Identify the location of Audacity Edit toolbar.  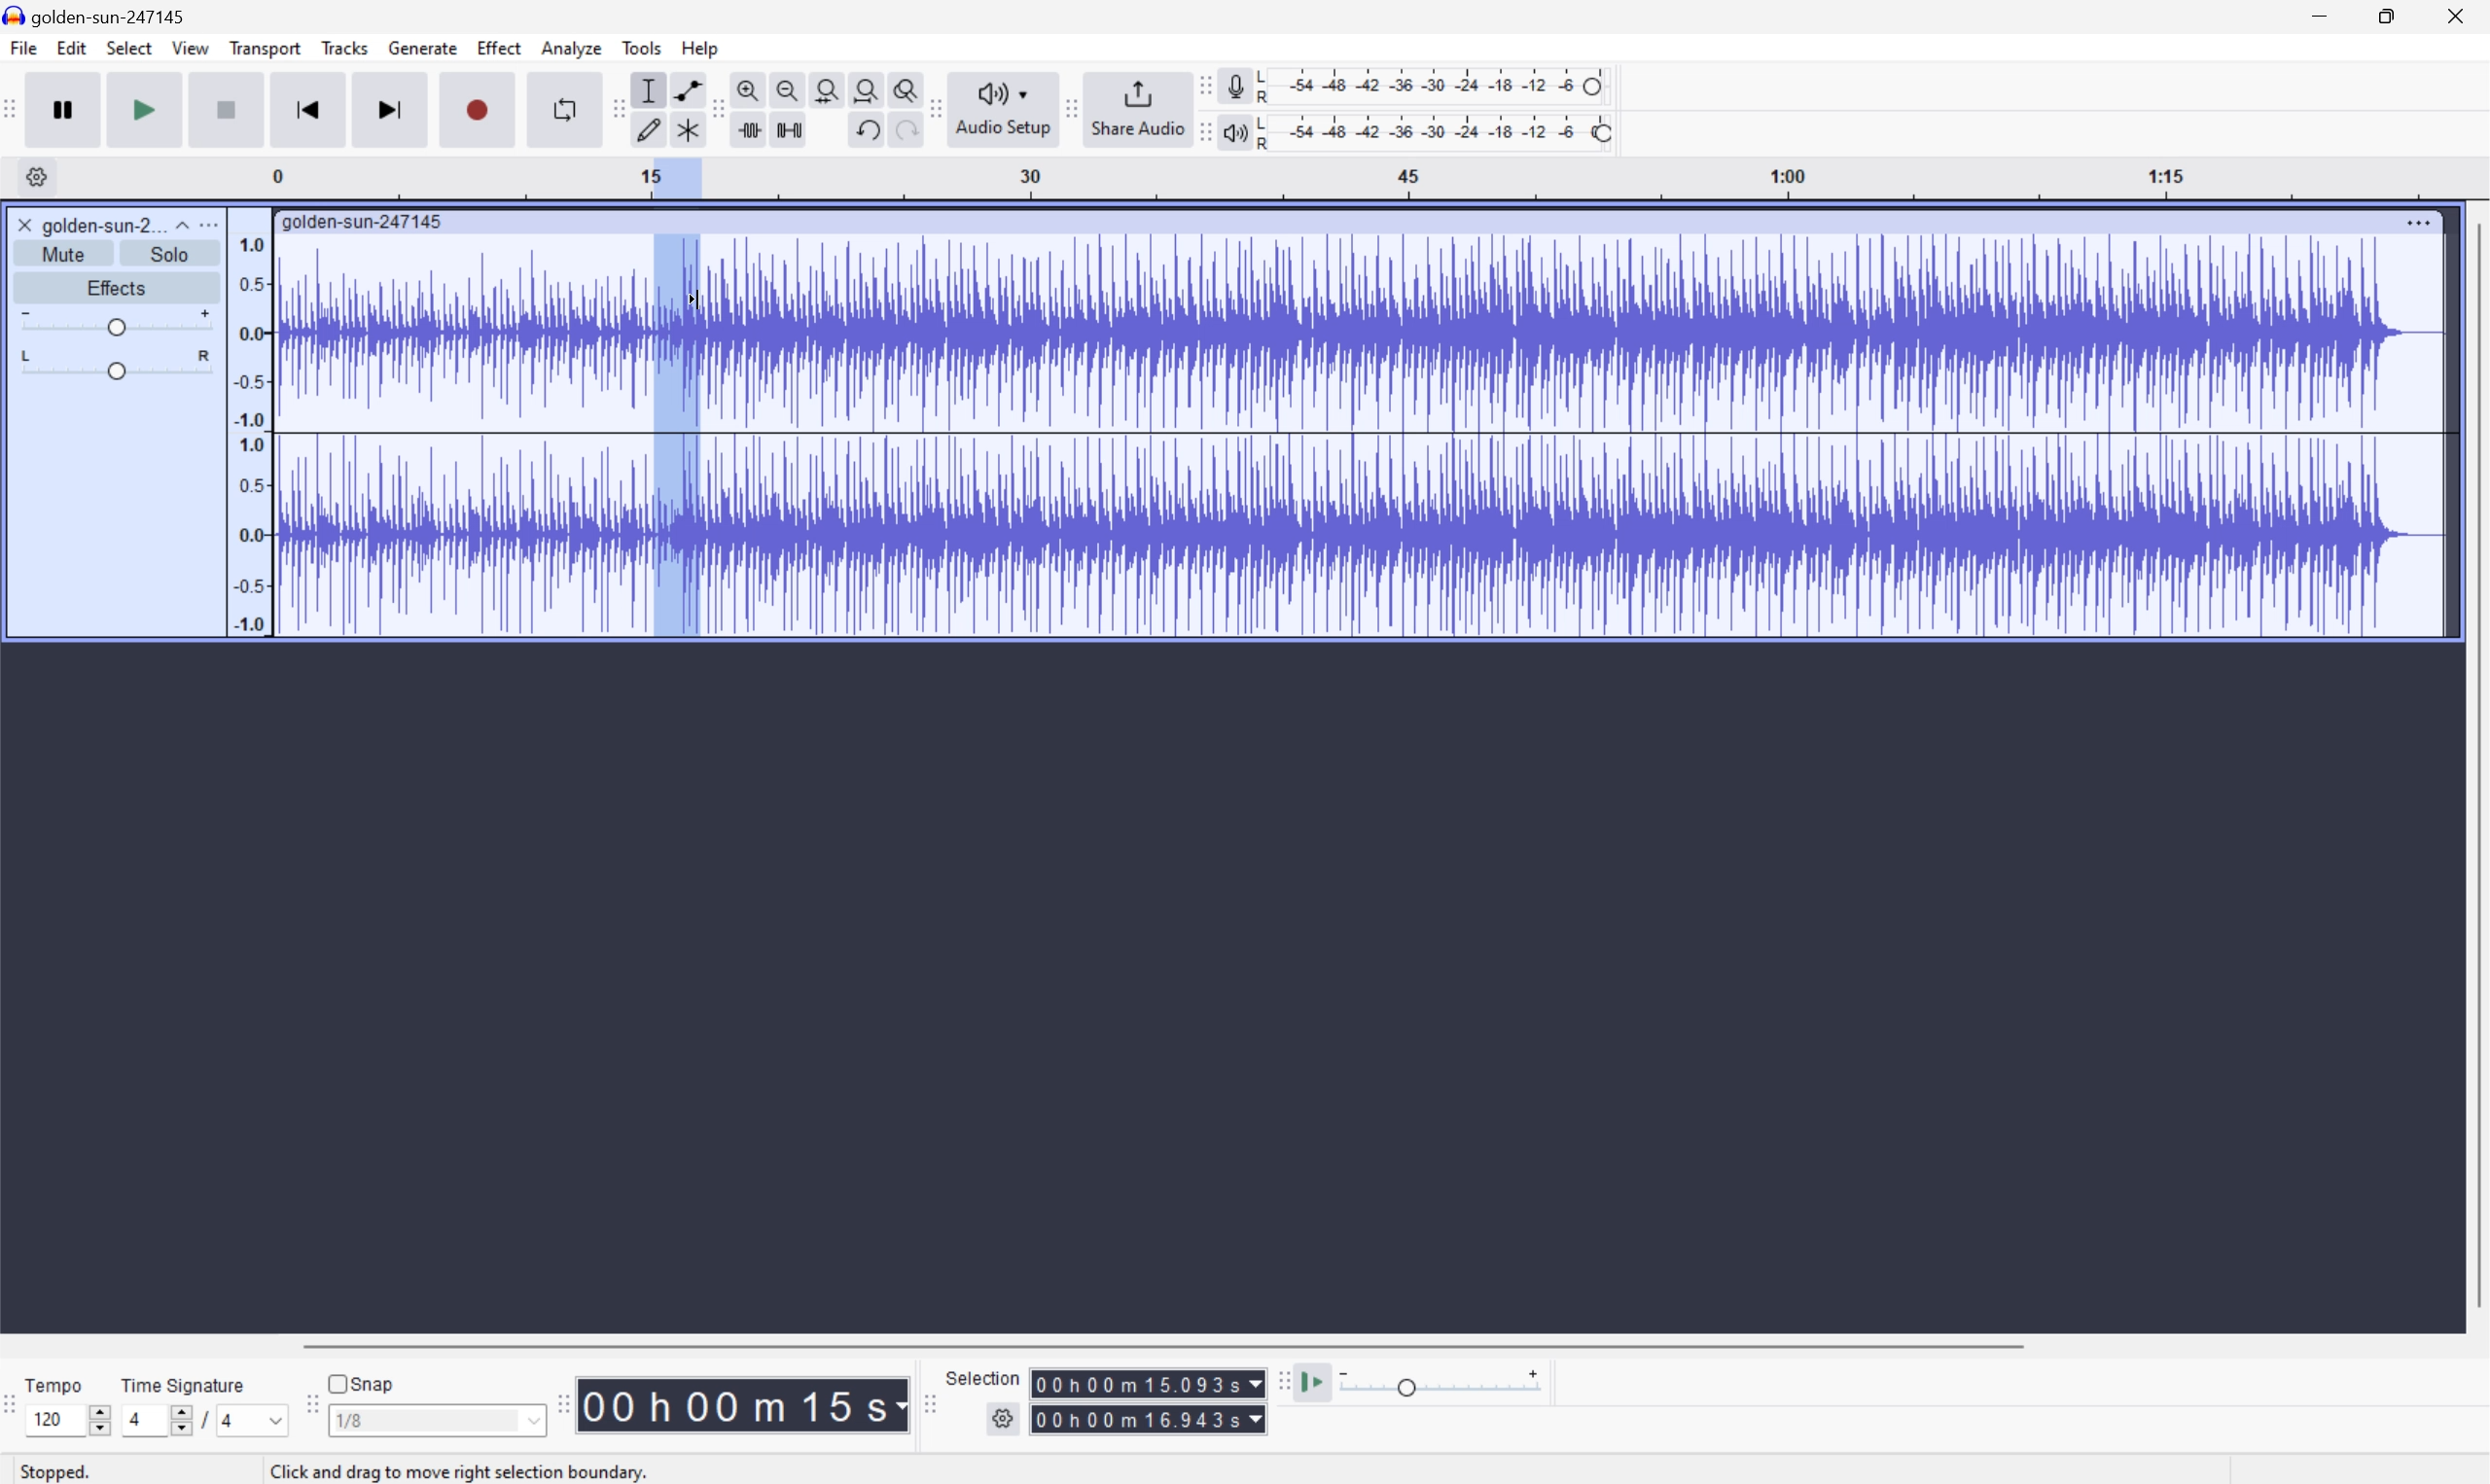
(612, 109).